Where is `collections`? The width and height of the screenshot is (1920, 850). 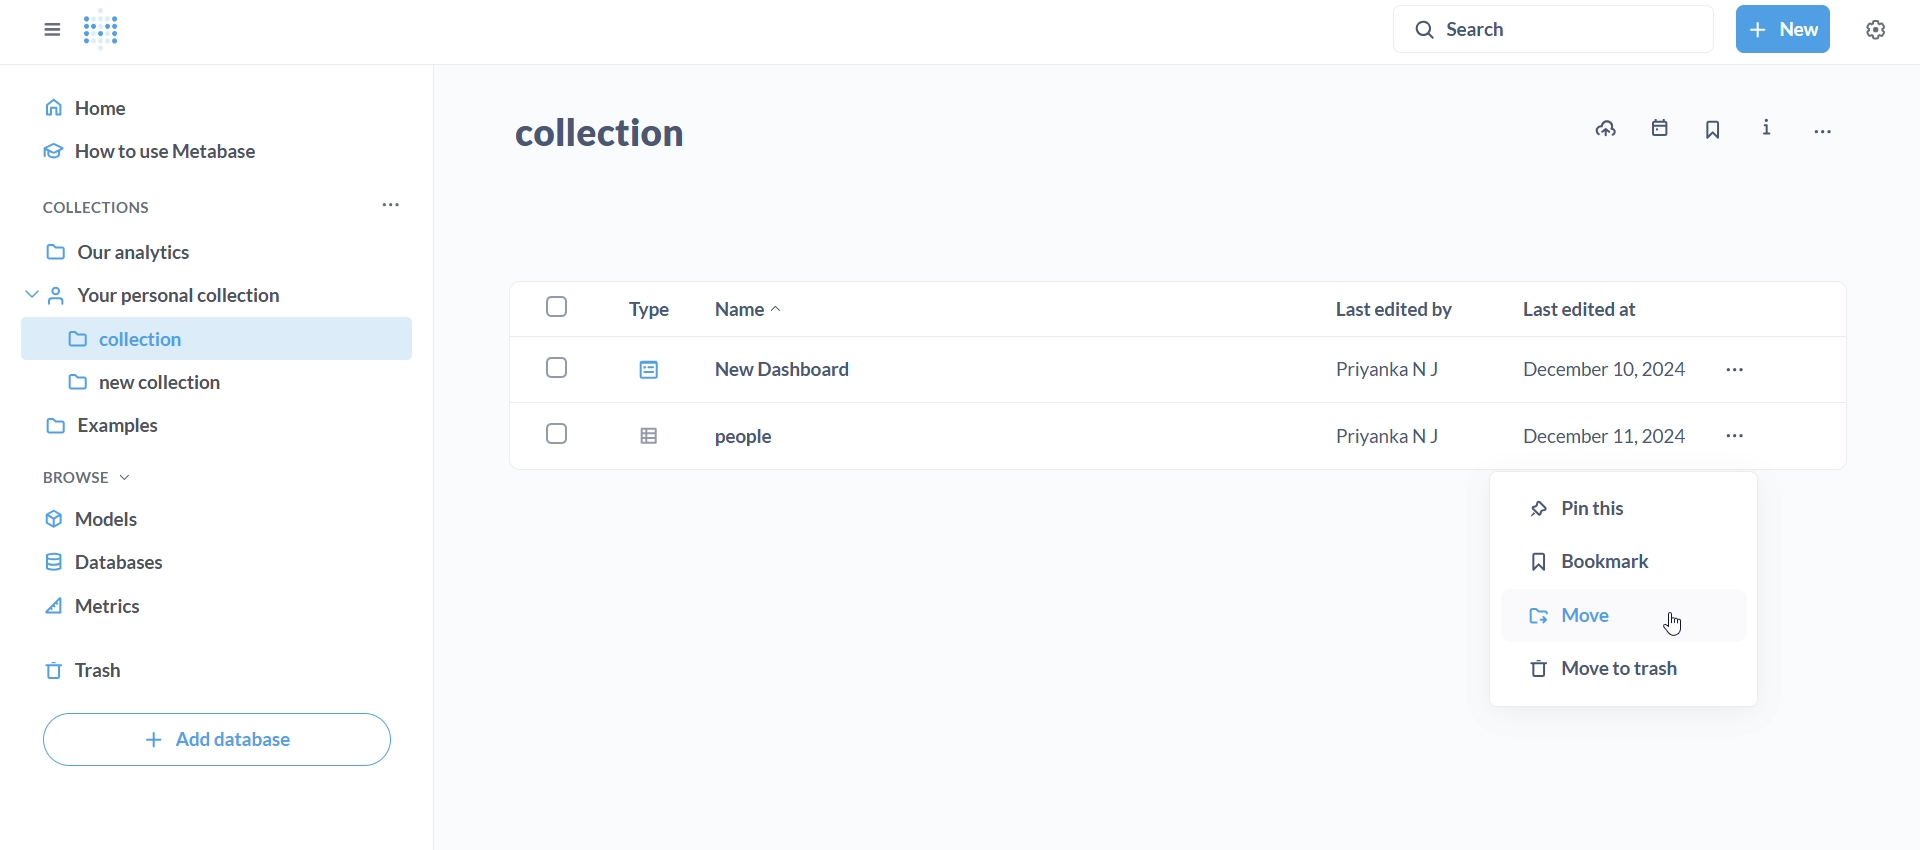
collections is located at coordinates (103, 207).